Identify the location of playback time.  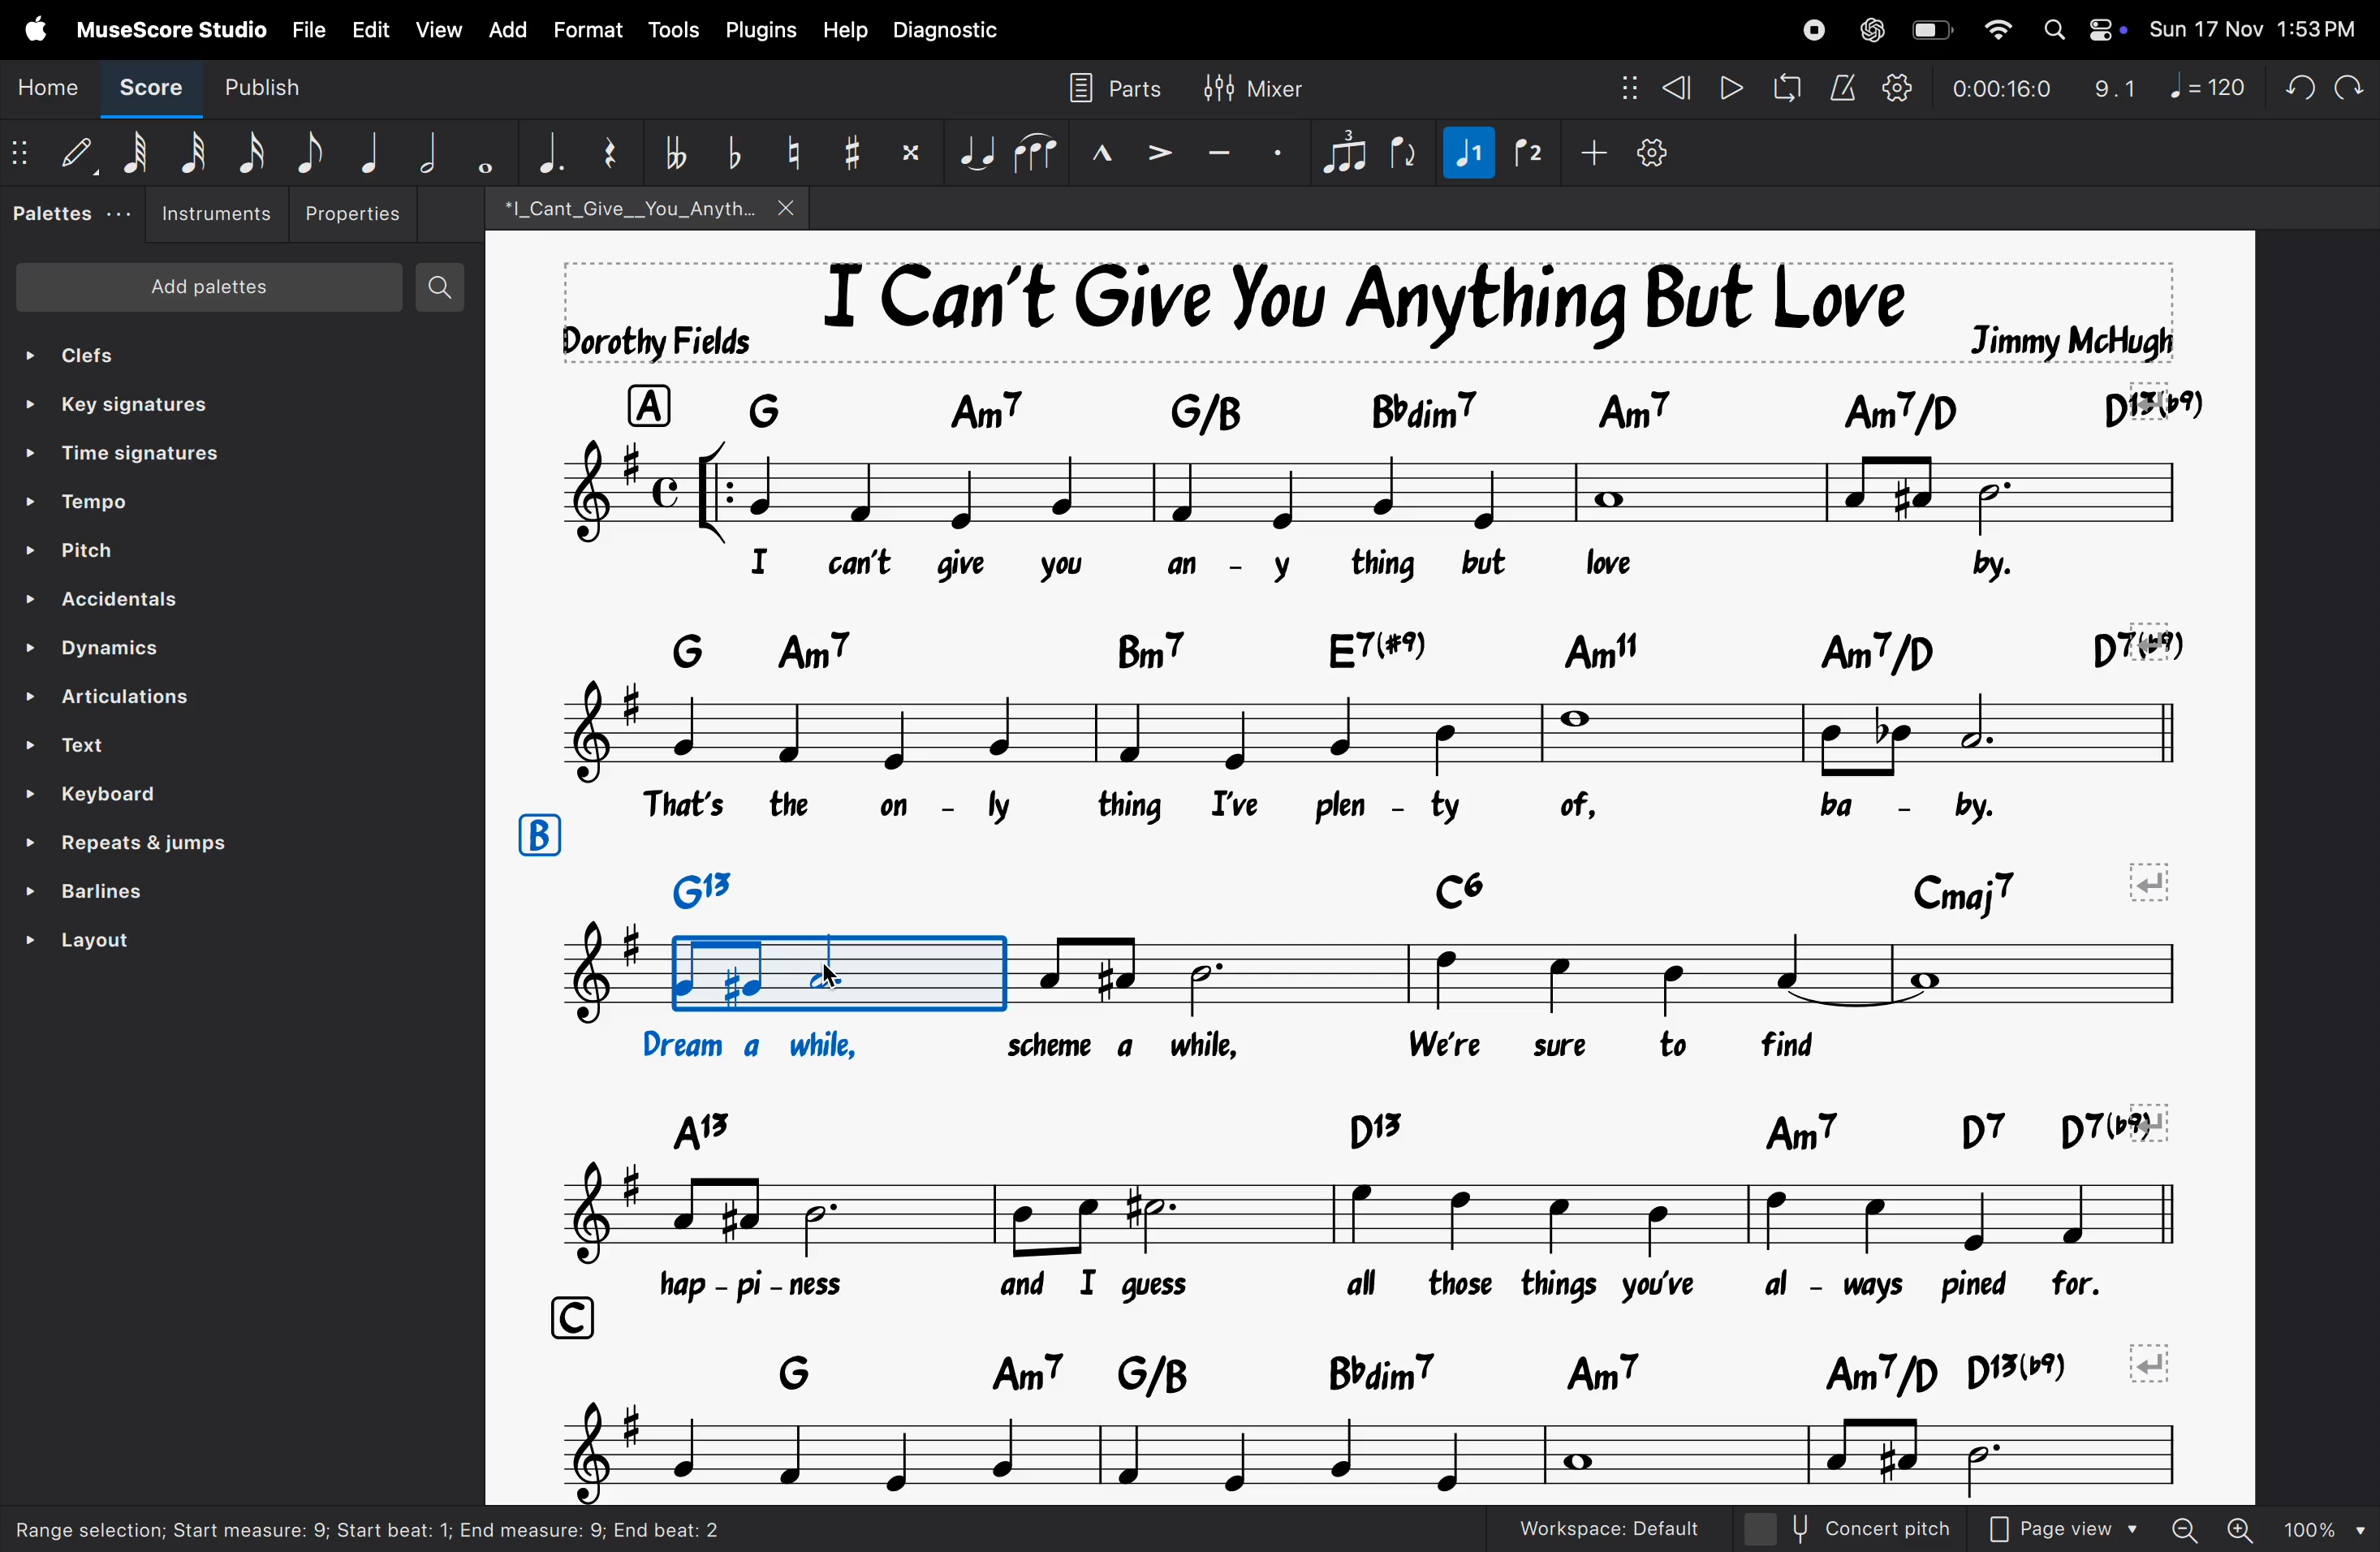
(2001, 89).